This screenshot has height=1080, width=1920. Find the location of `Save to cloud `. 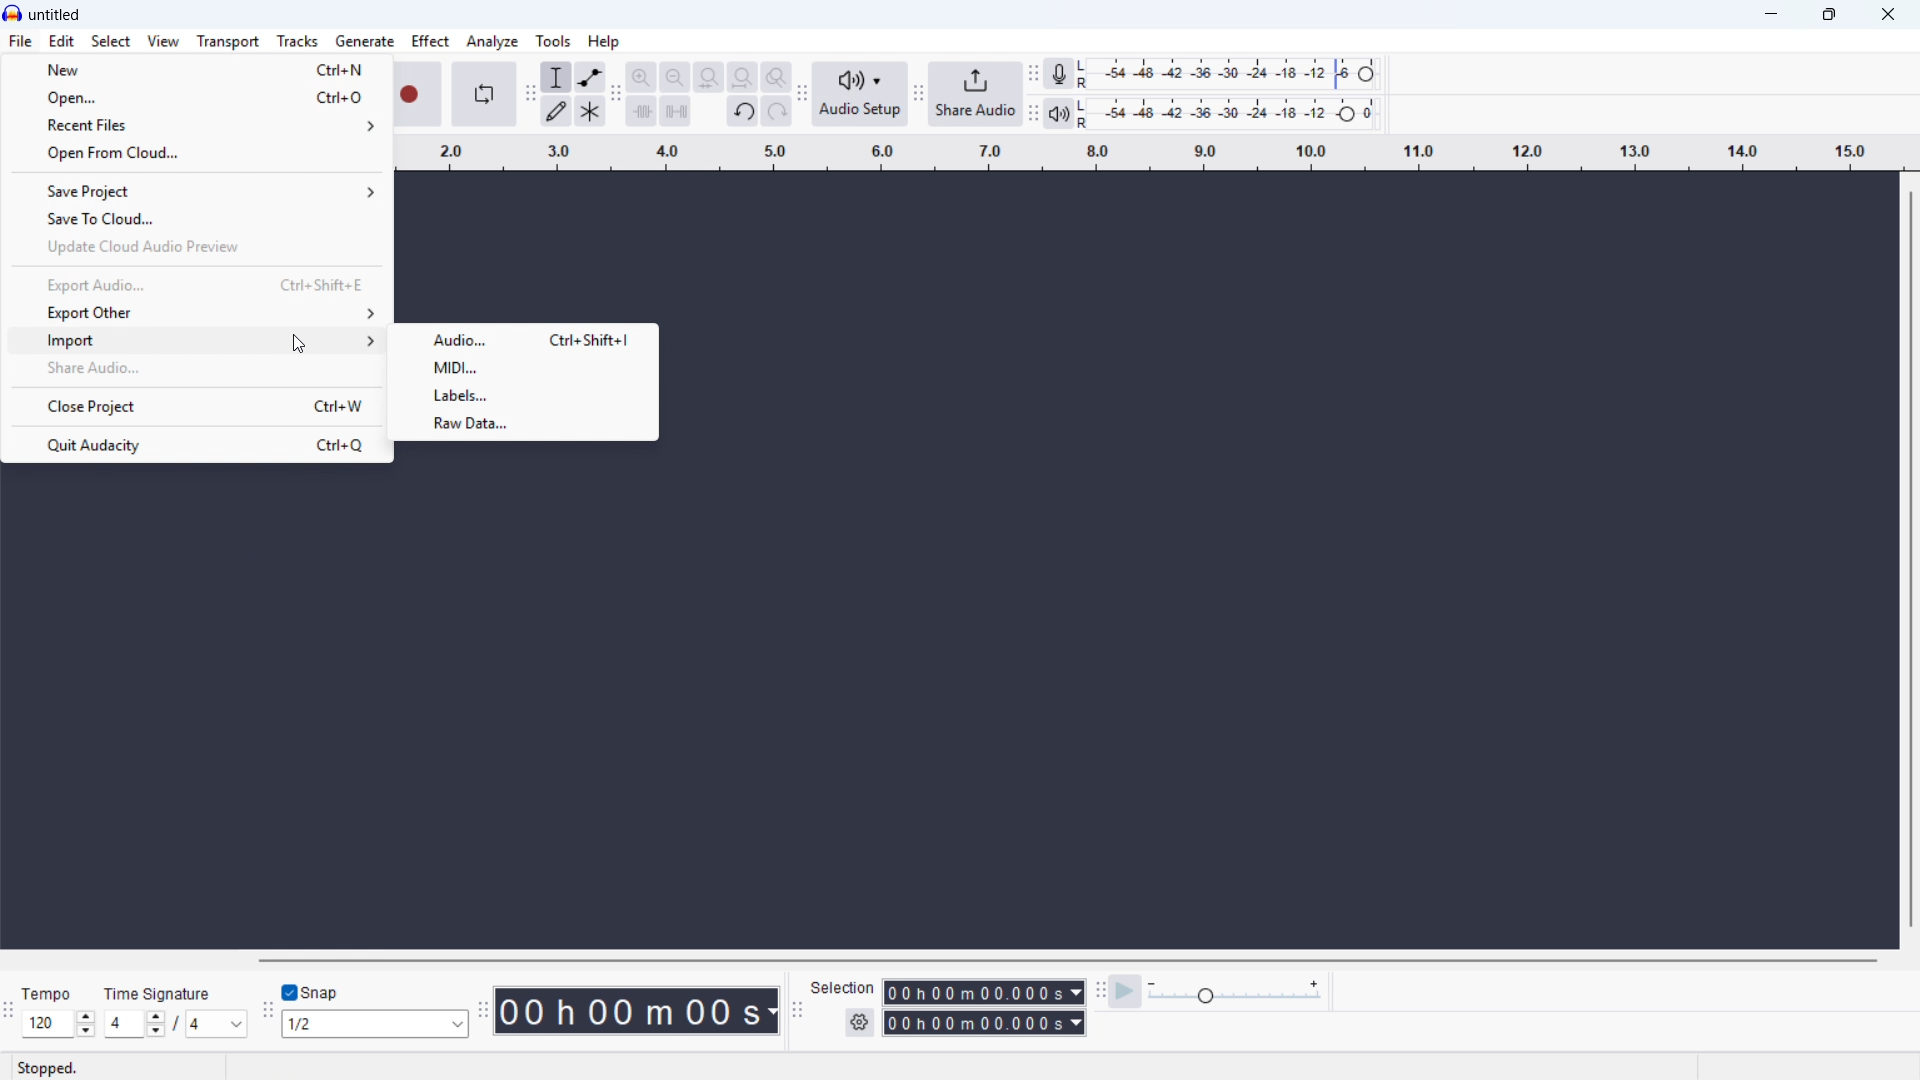

Save to cloud  is located at coordinates (194, 220).